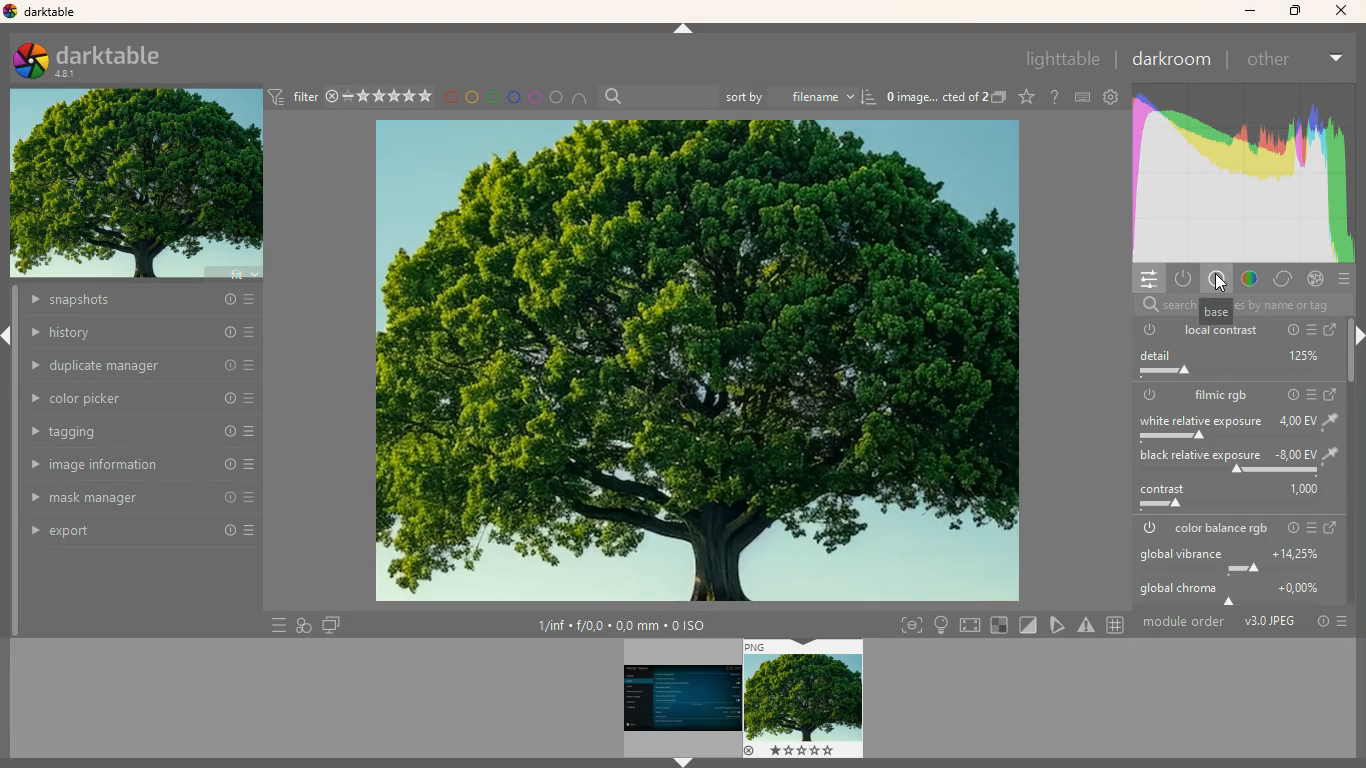 The width and height of the screenshot is (1366, 768). I want to click on duplicate manager, so click(137, 364).